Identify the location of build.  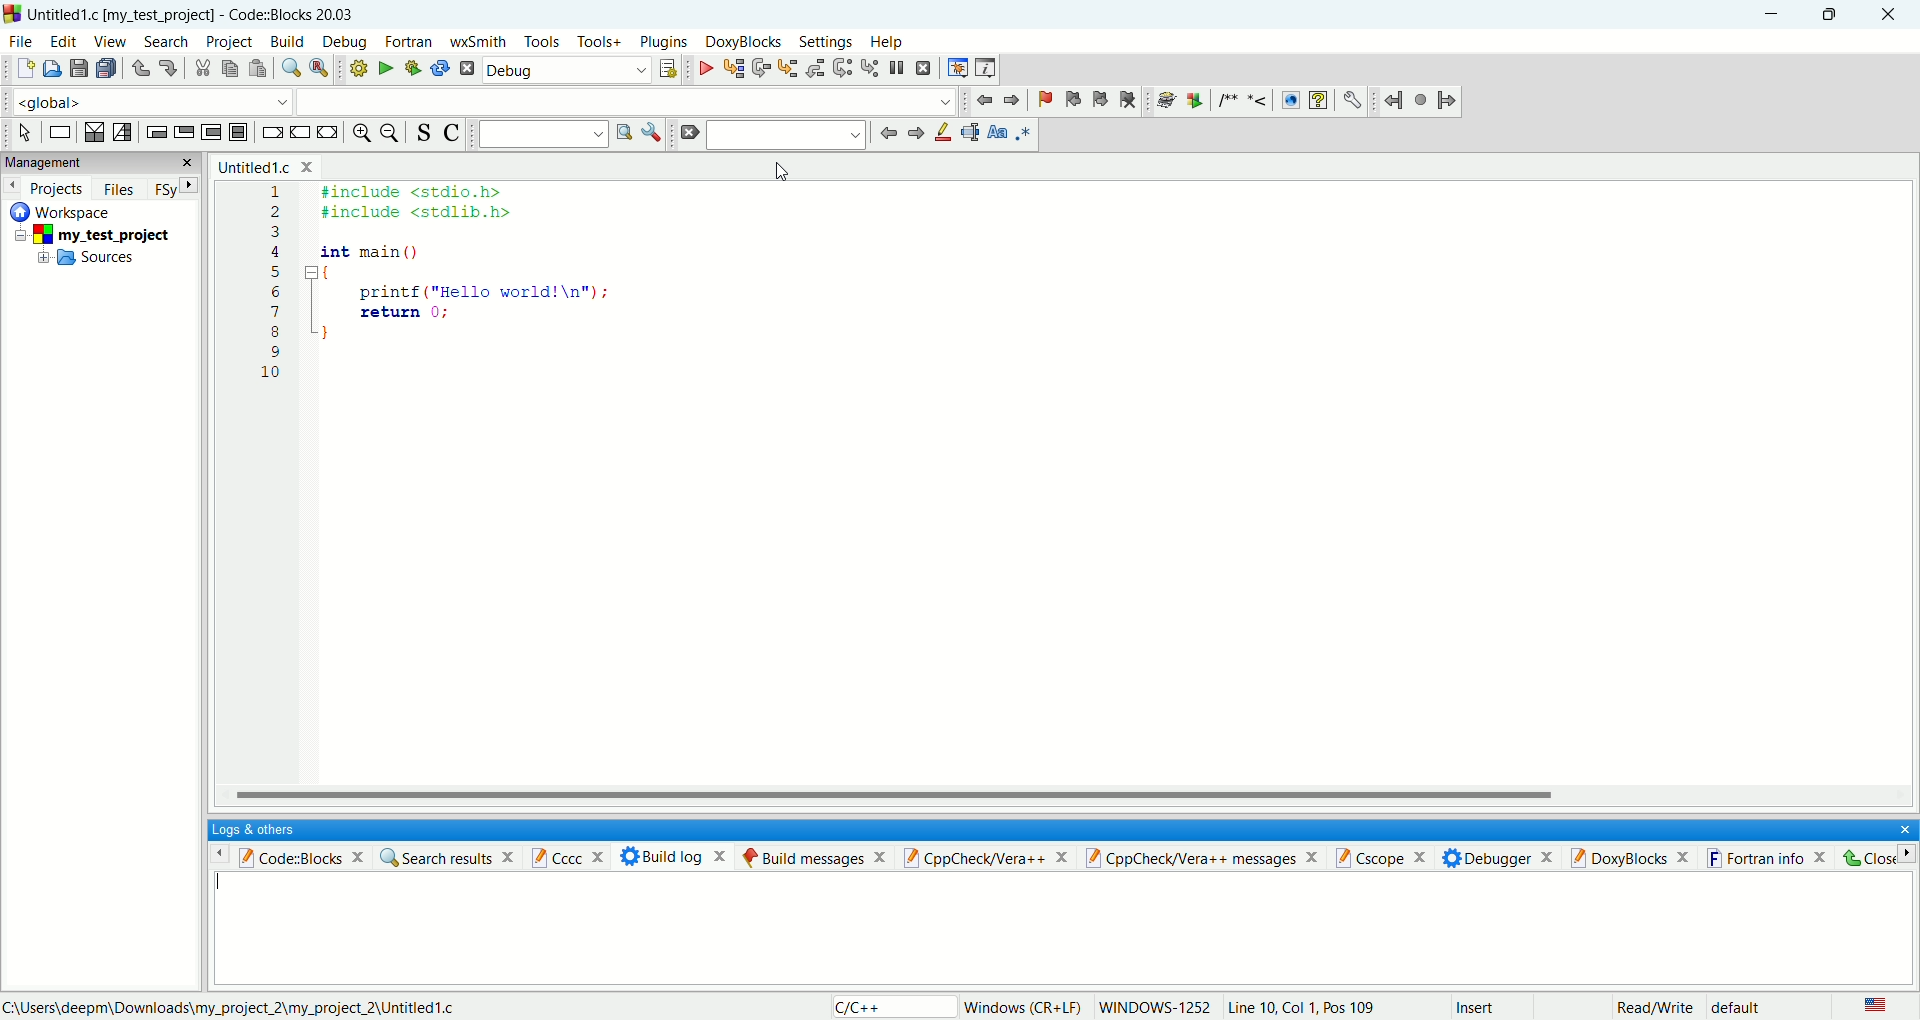
(356, 68).